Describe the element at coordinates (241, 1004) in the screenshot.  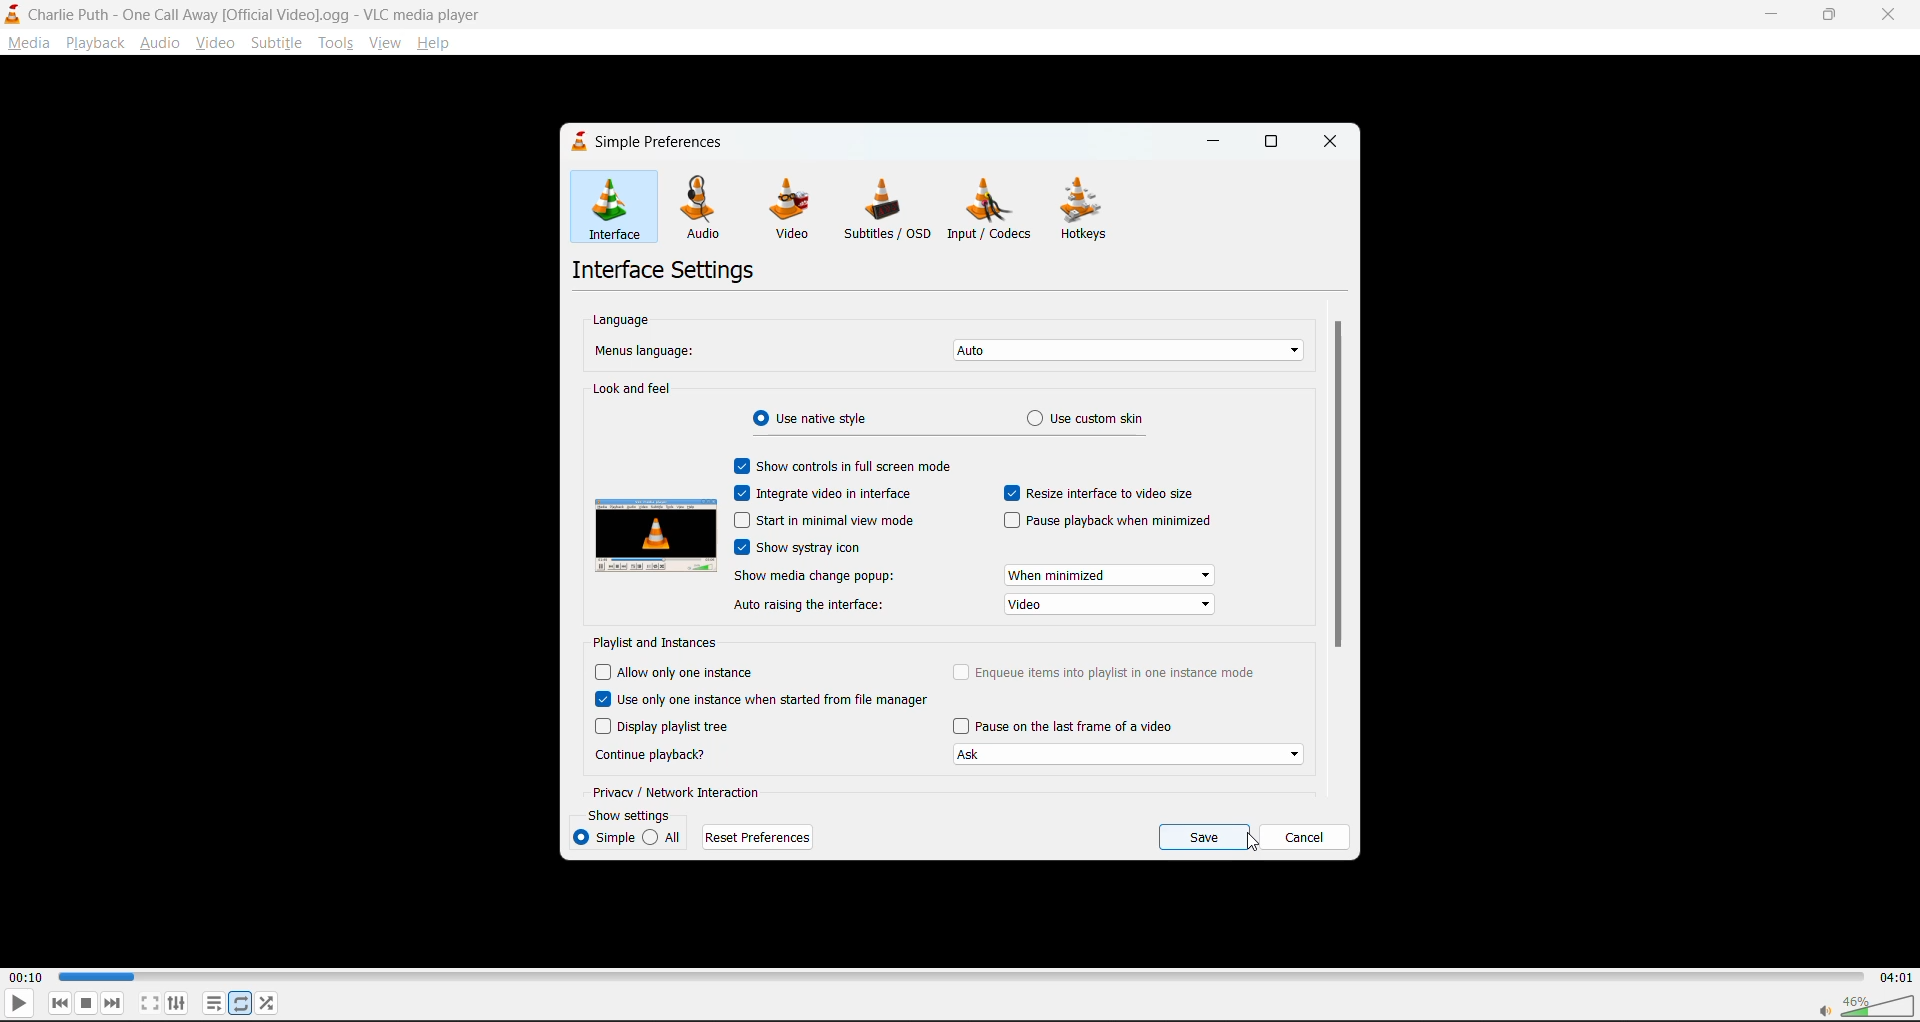
I see `loop` at that location.